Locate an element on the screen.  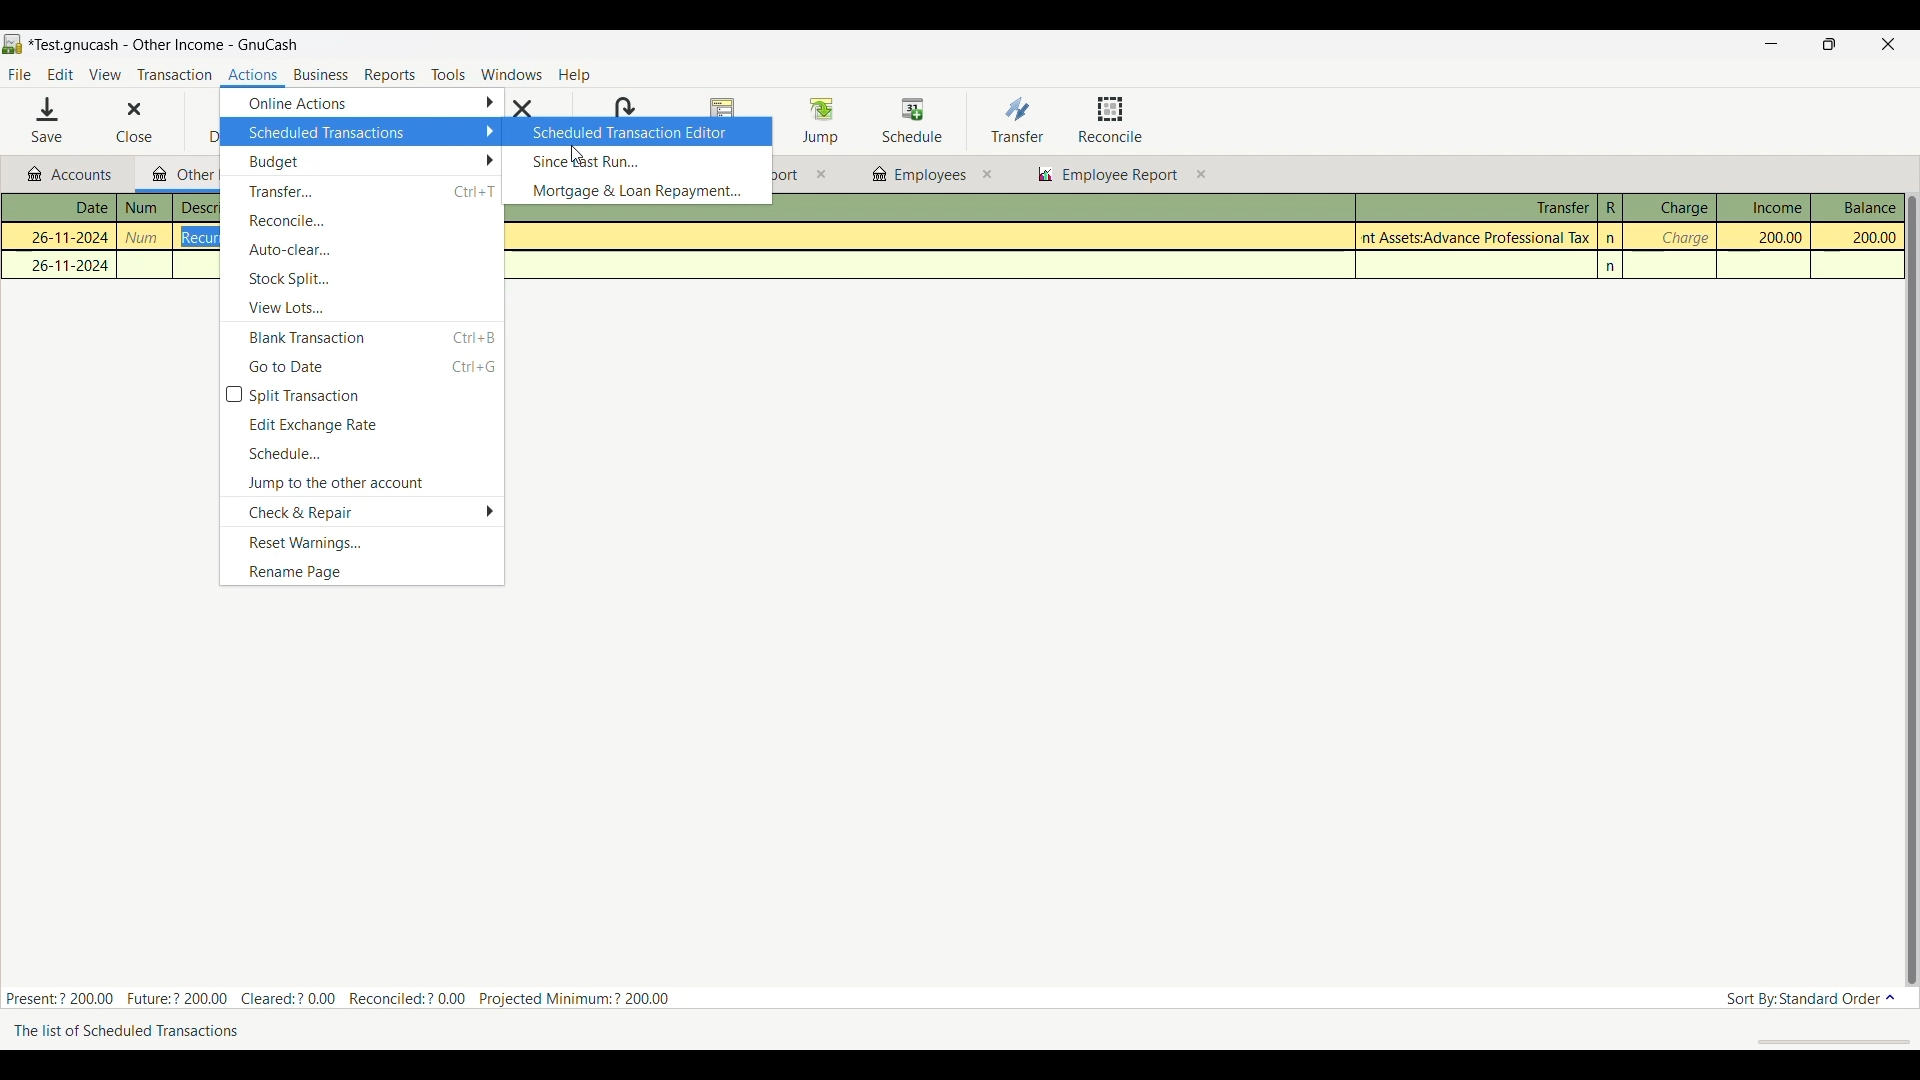
Close is located at coordinates (120, 122).